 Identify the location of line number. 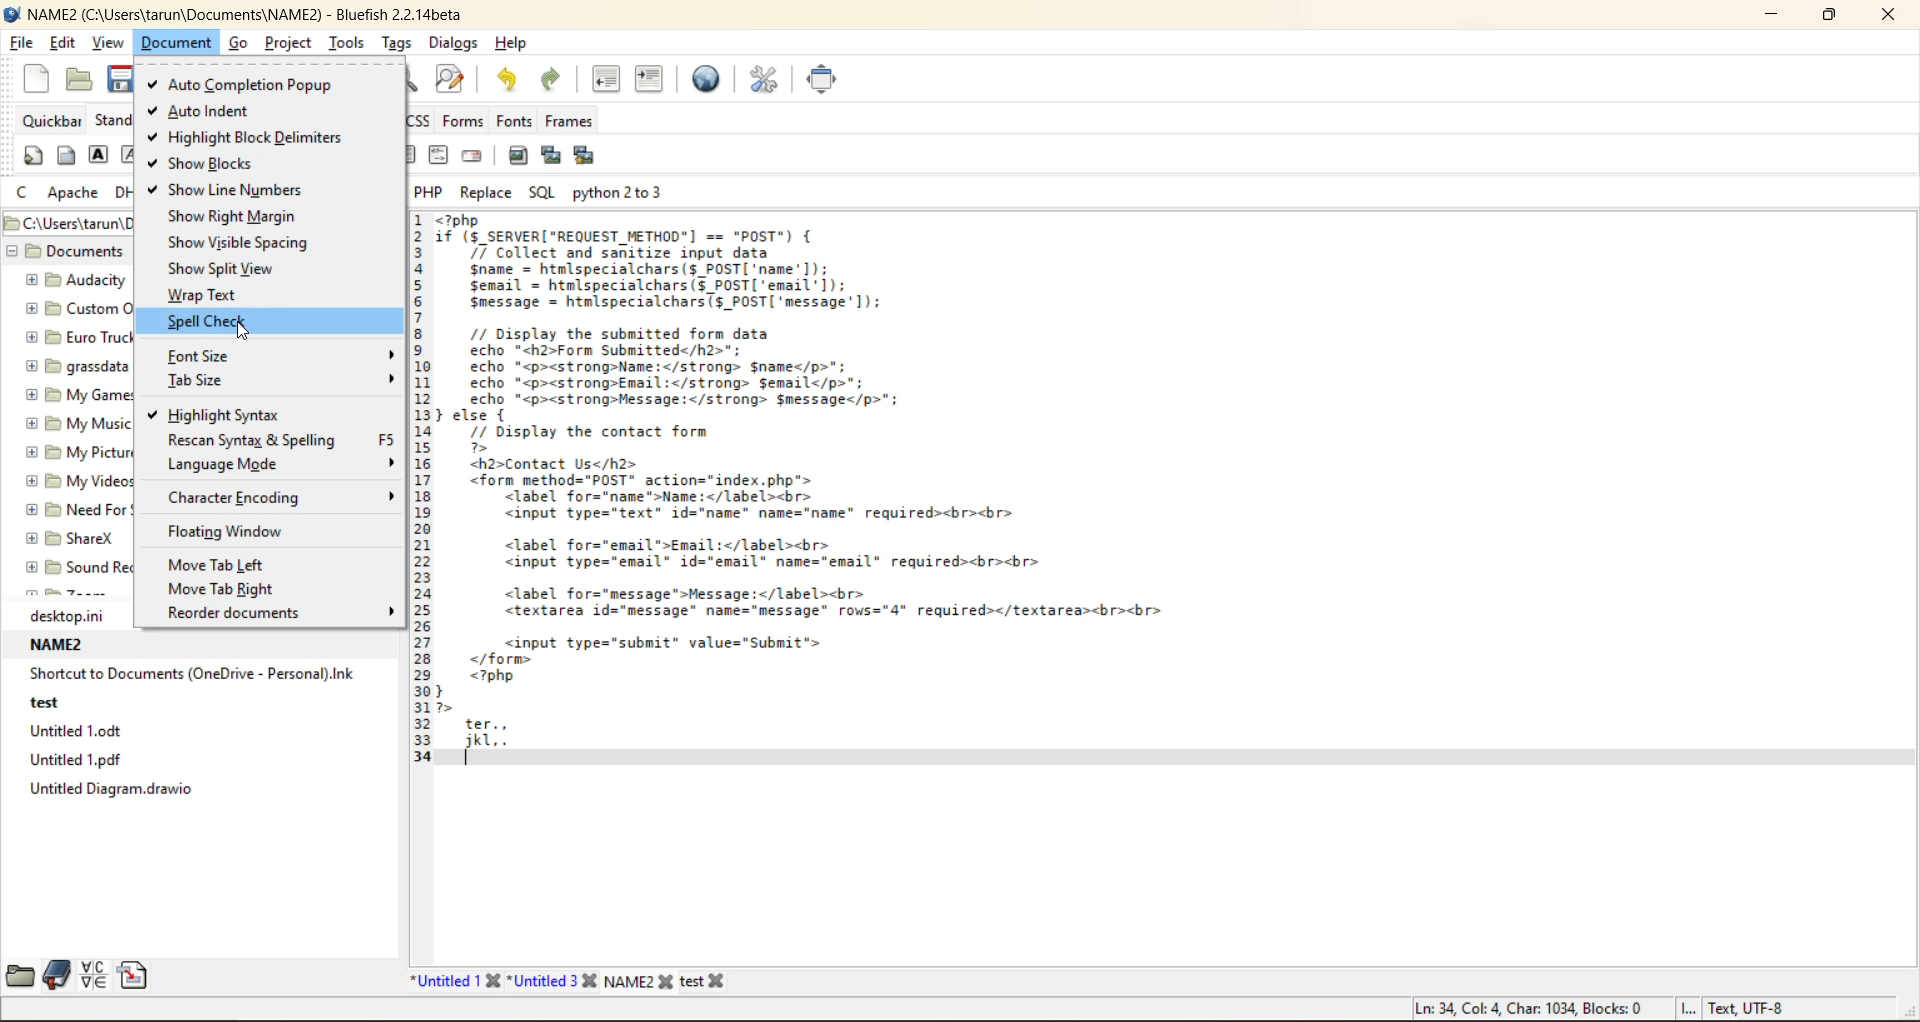
(419, 494).